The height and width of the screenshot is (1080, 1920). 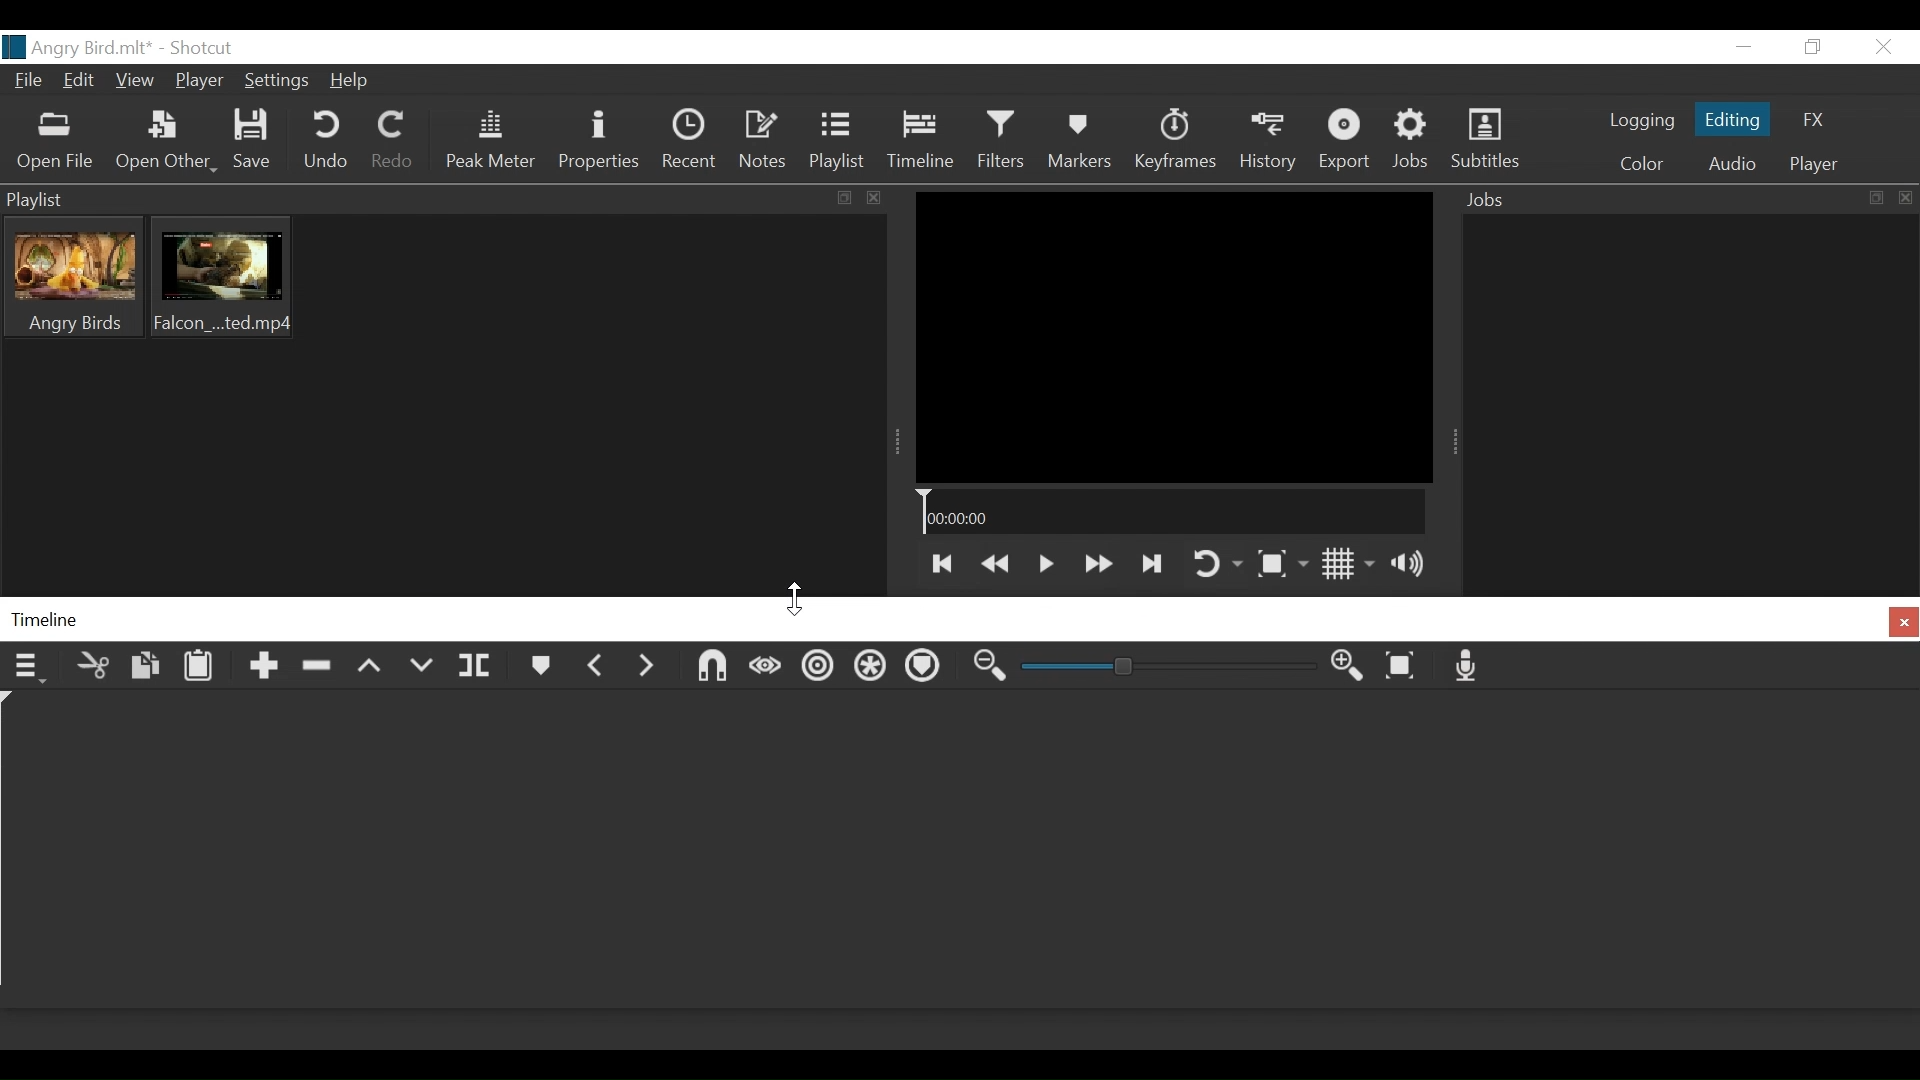 What do you see at coordinates (77, 48) in the screenshot?
I see `File name` at bounding box center [77, 48].